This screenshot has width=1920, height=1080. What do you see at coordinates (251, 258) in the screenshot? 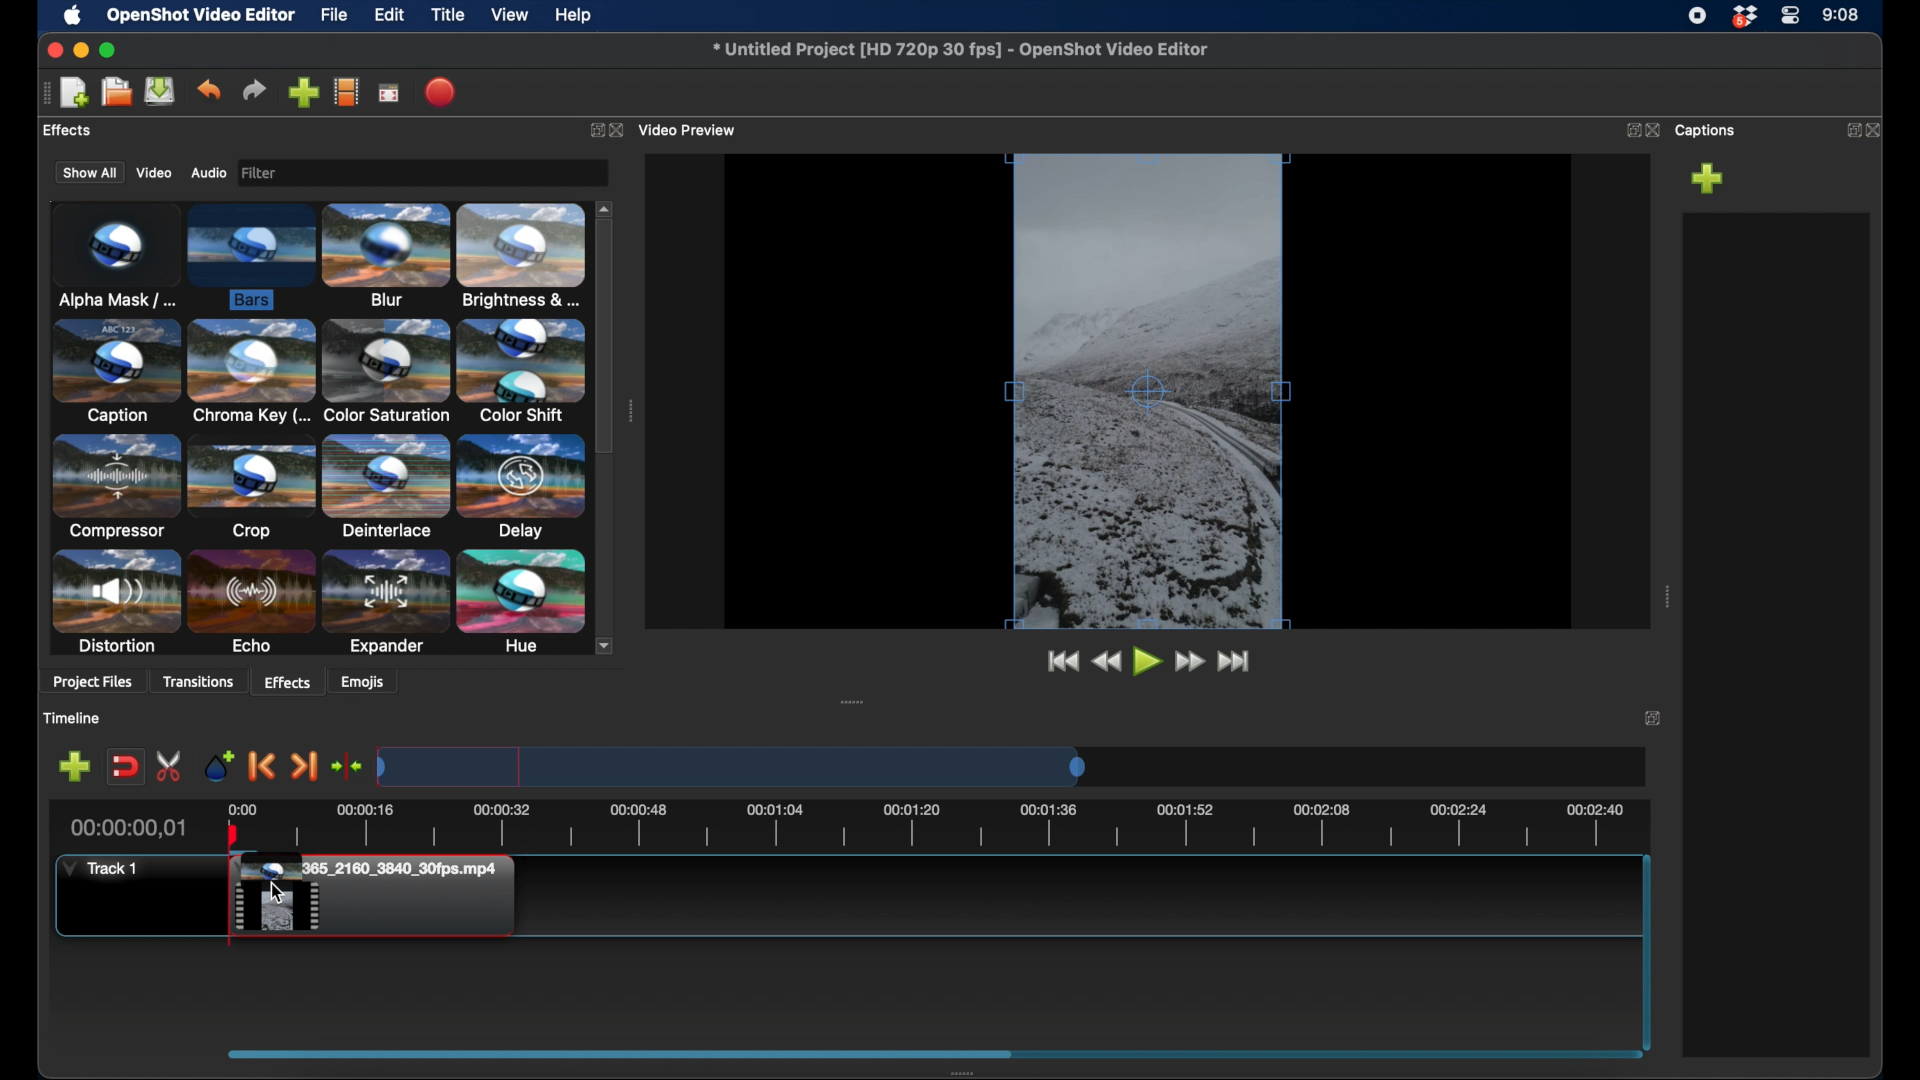
I see `bars` at bounding box center [251, 258].